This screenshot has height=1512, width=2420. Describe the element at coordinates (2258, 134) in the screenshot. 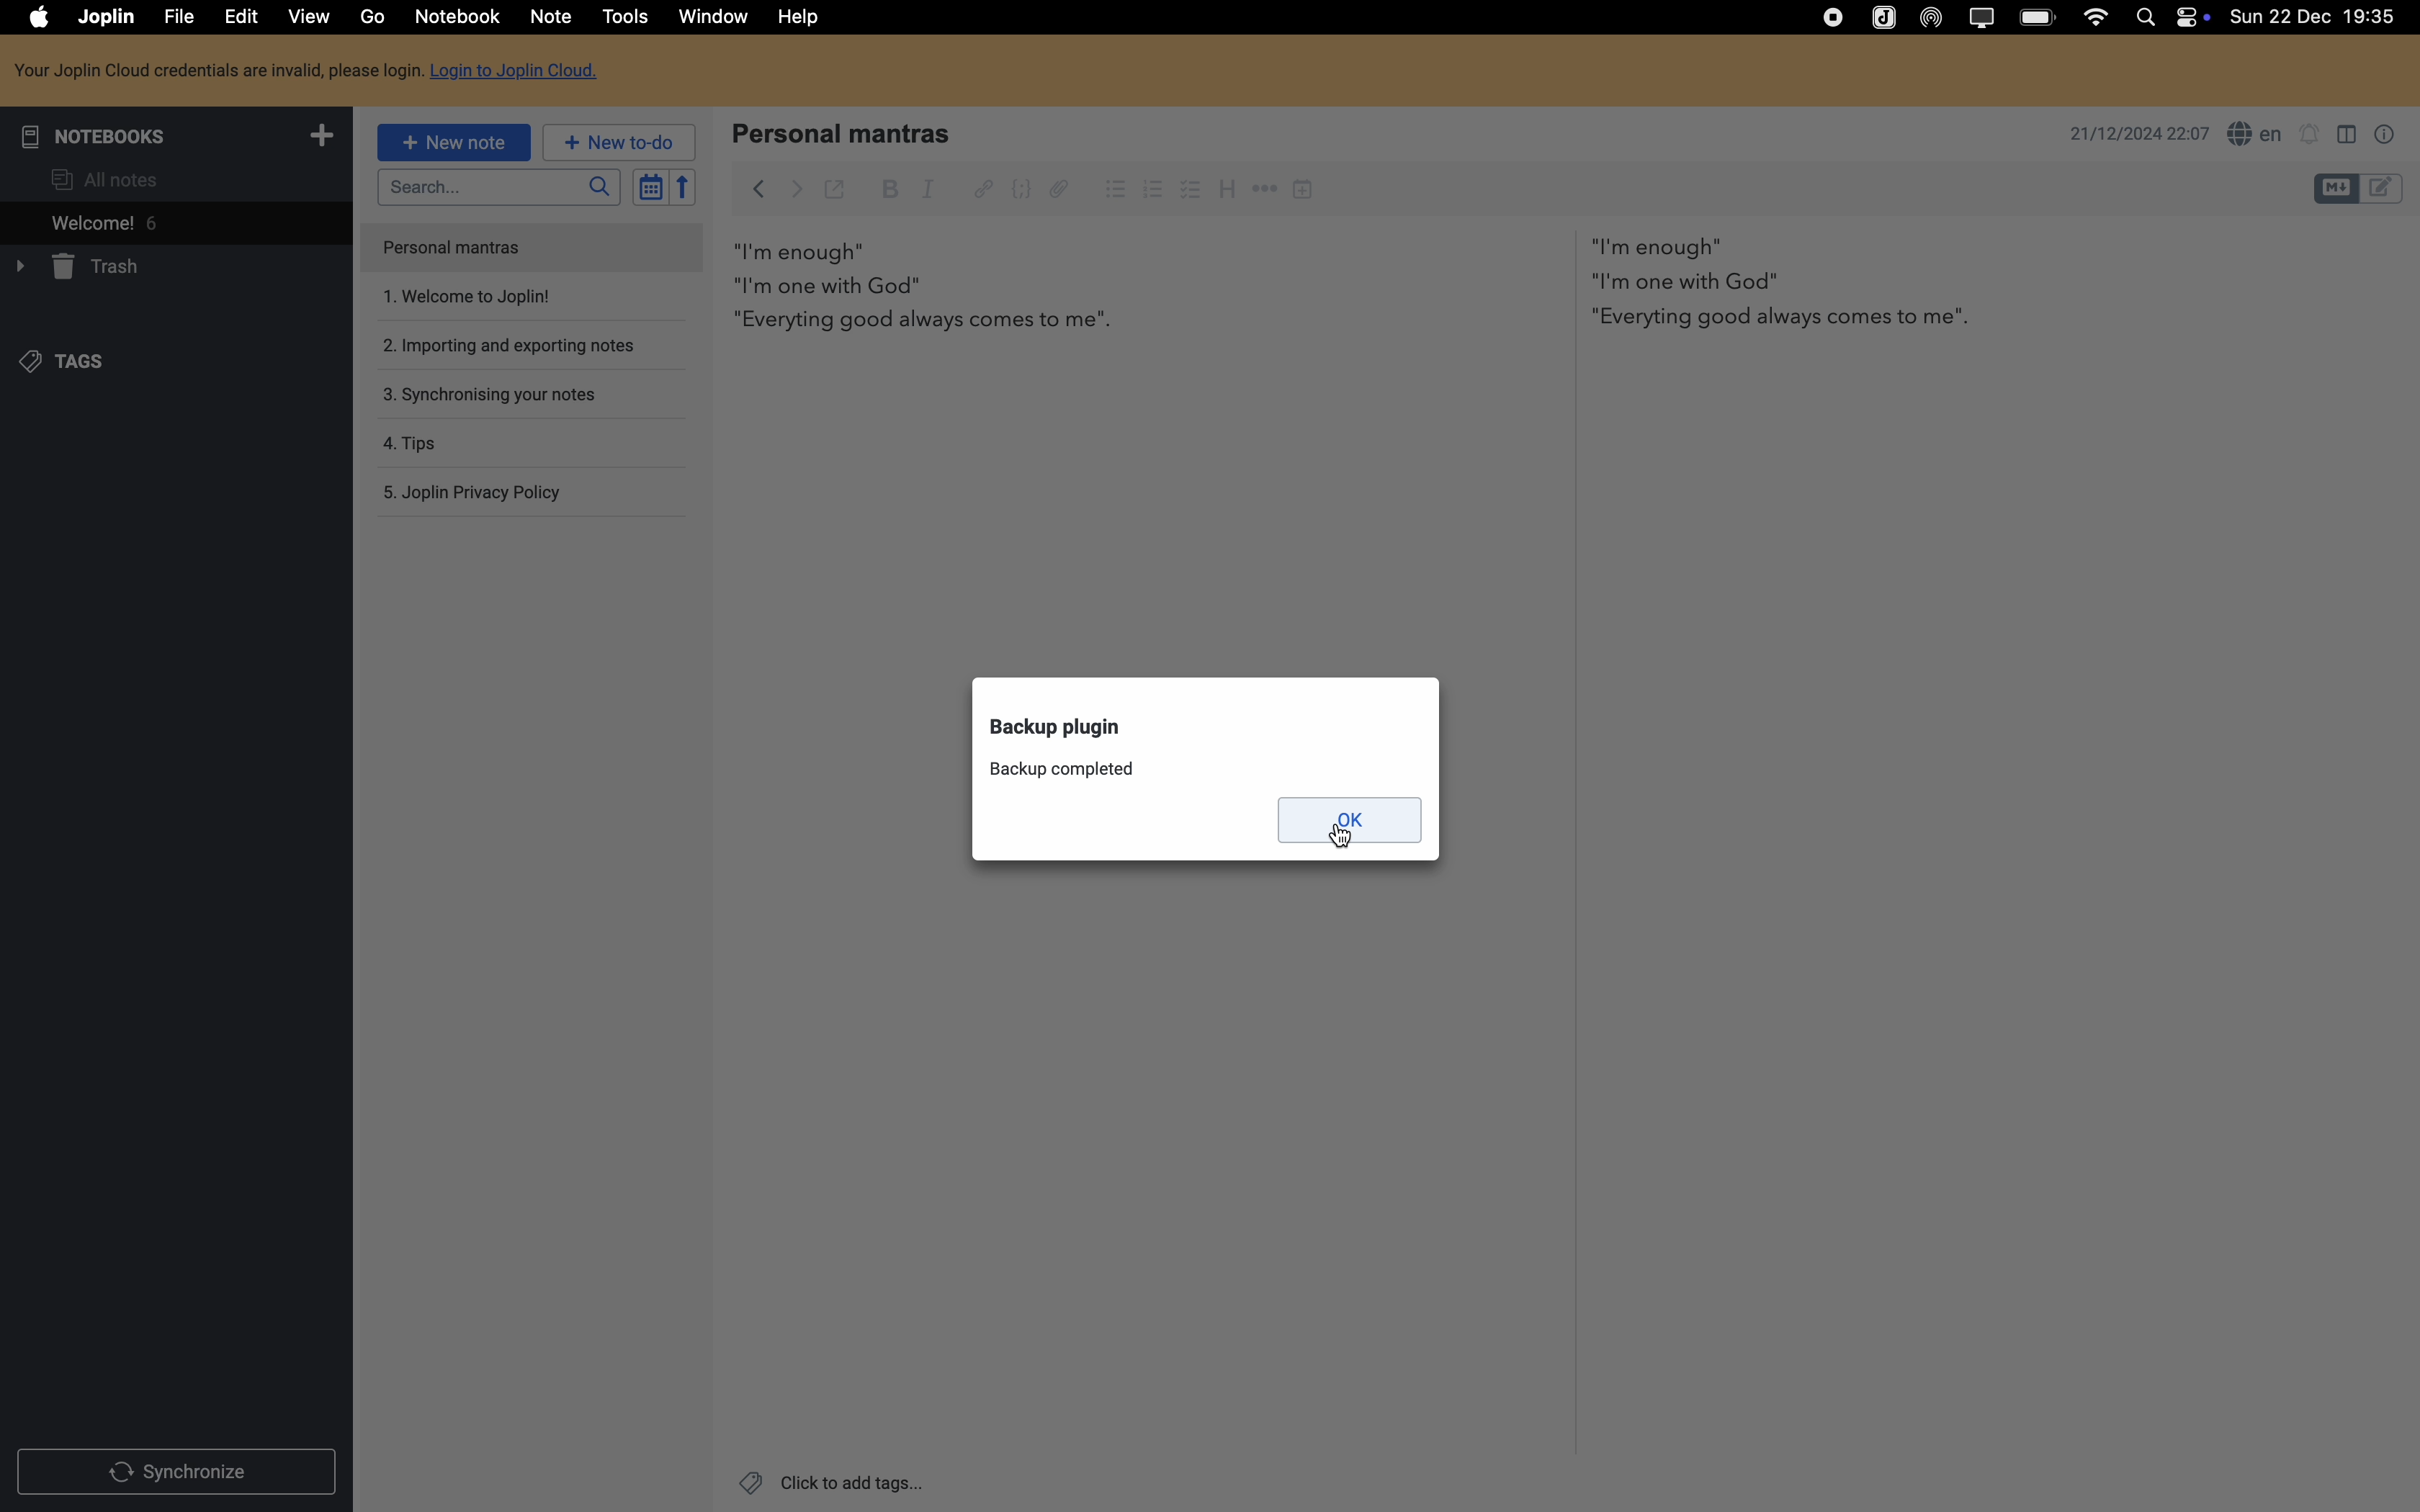

I see `spell checker` at that location.